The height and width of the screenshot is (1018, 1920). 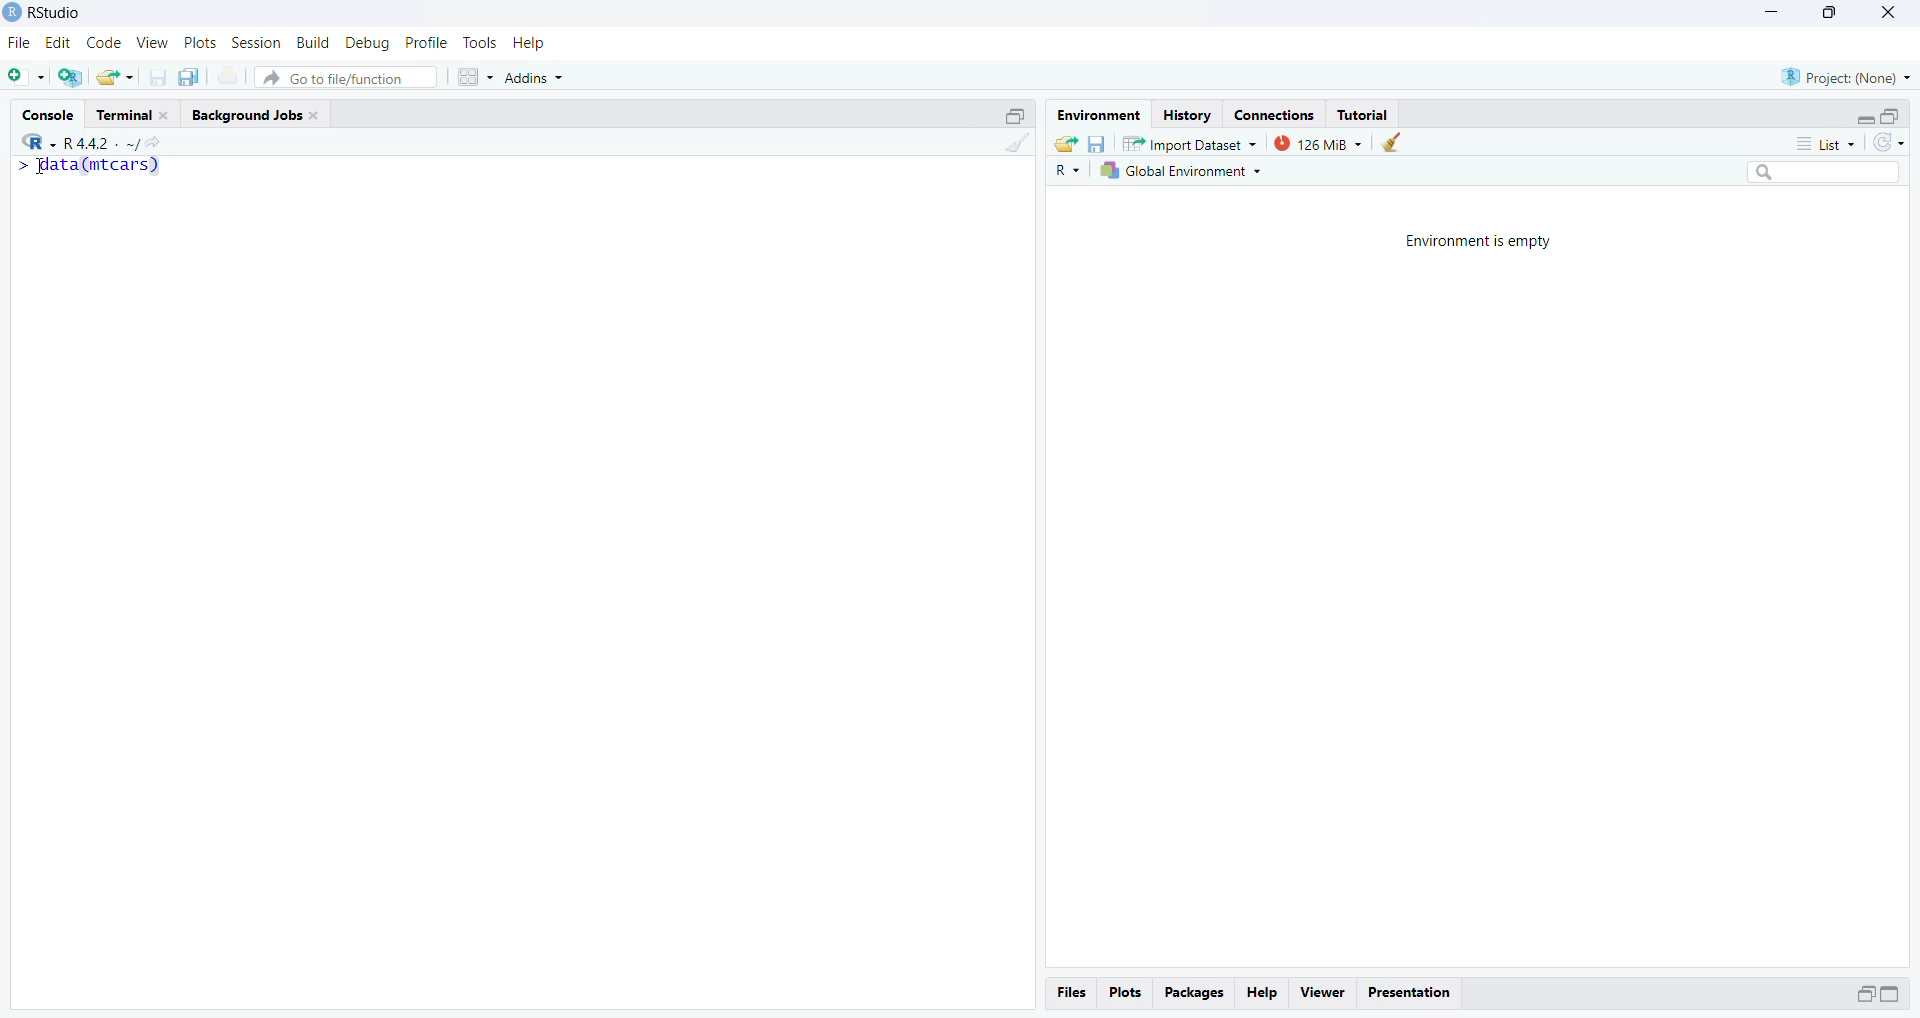 I want to click on save current document, so click(x=157, y=76).